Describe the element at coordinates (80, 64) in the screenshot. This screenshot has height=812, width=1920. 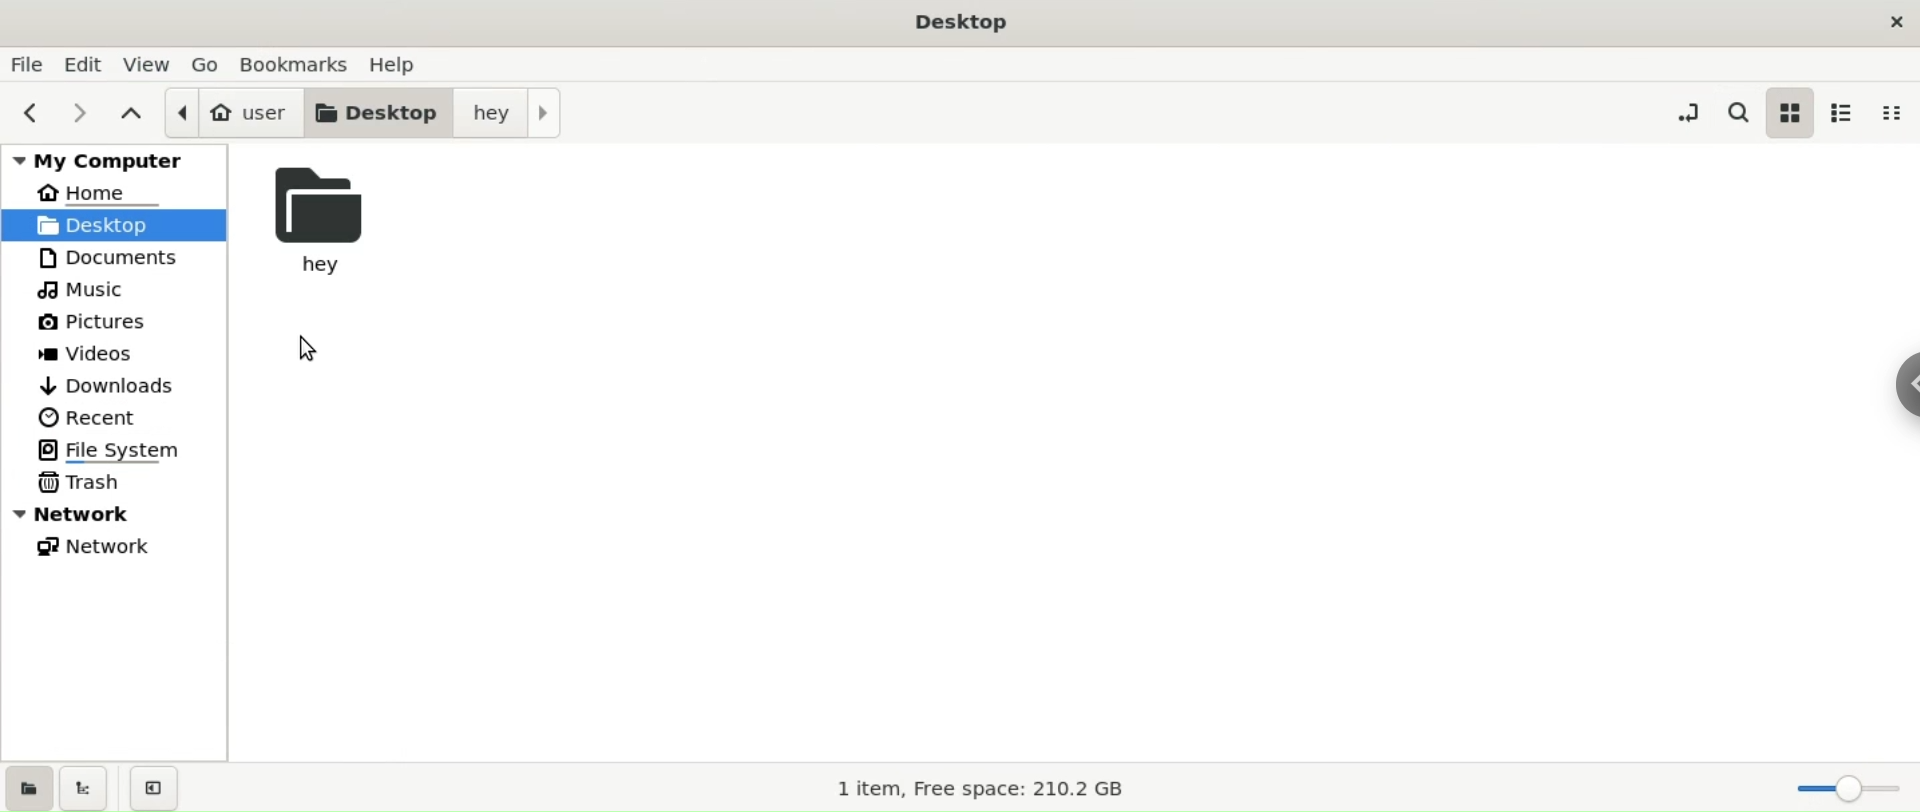
I see `edit` at that location.